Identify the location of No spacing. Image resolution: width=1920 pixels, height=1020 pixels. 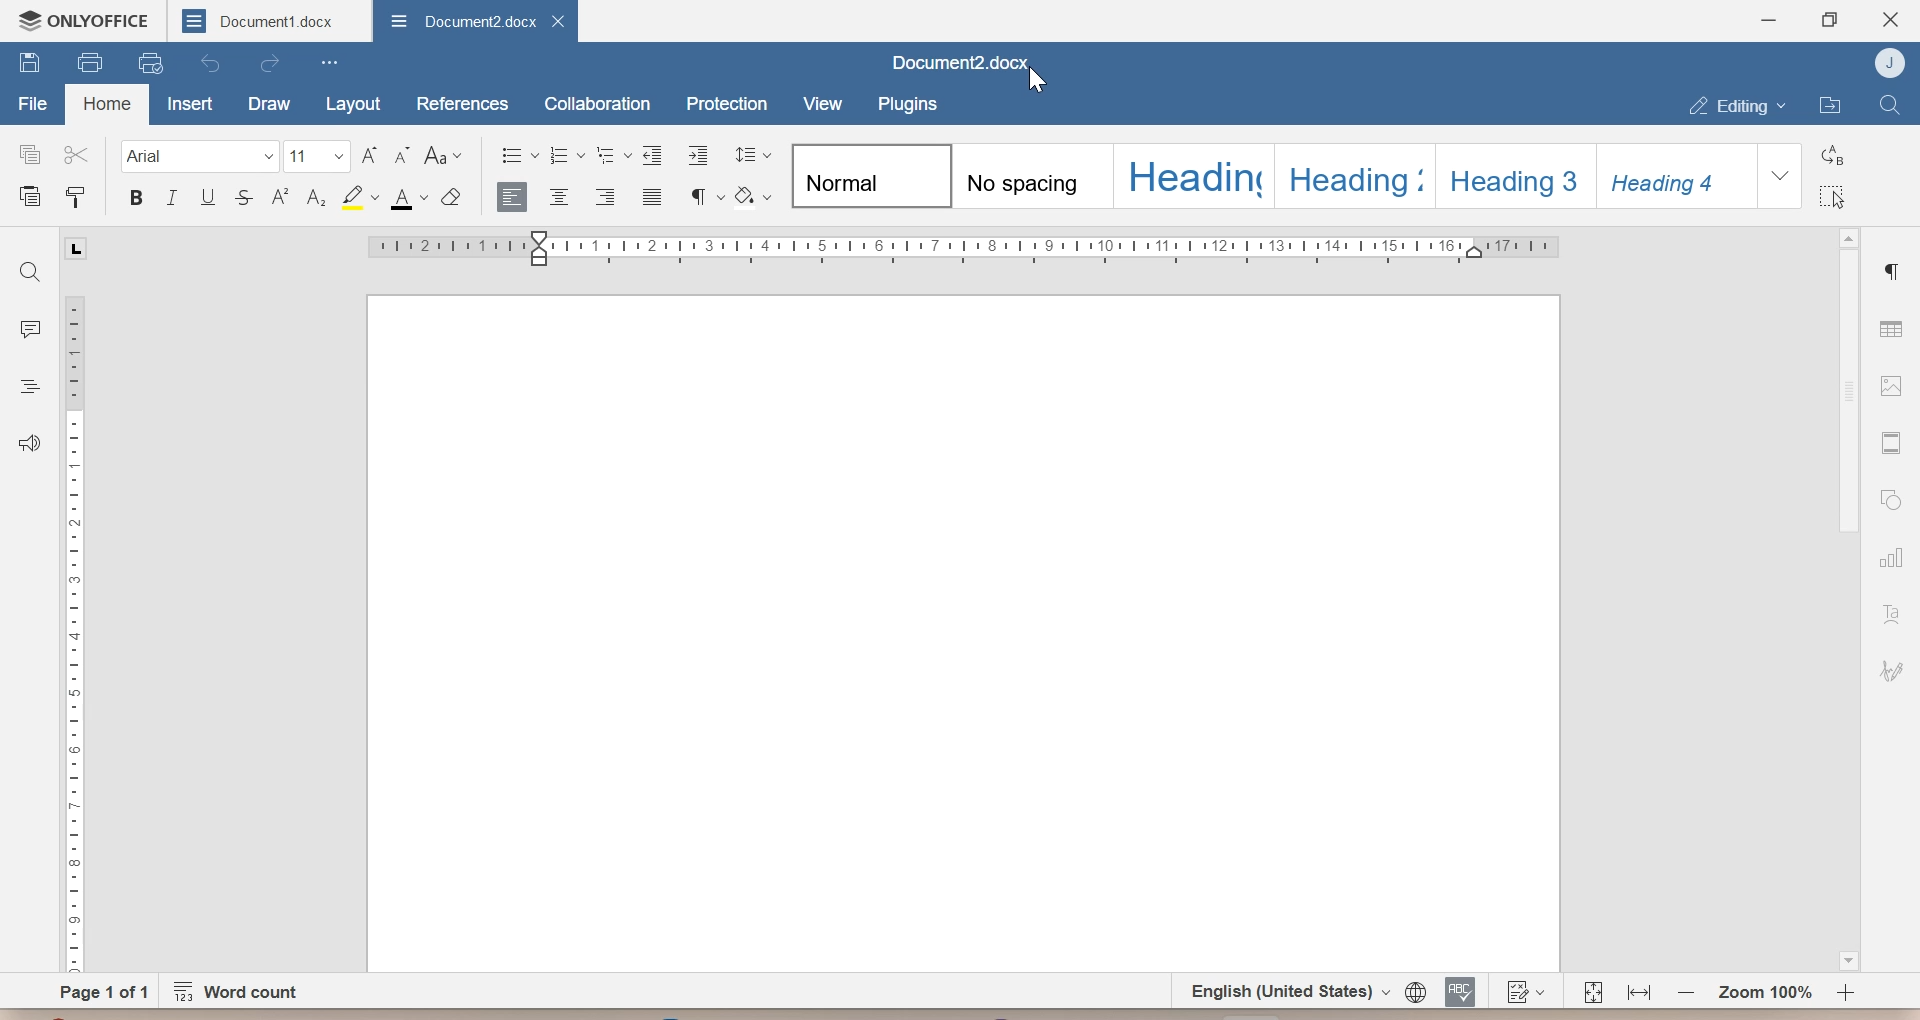
(1037, 176).